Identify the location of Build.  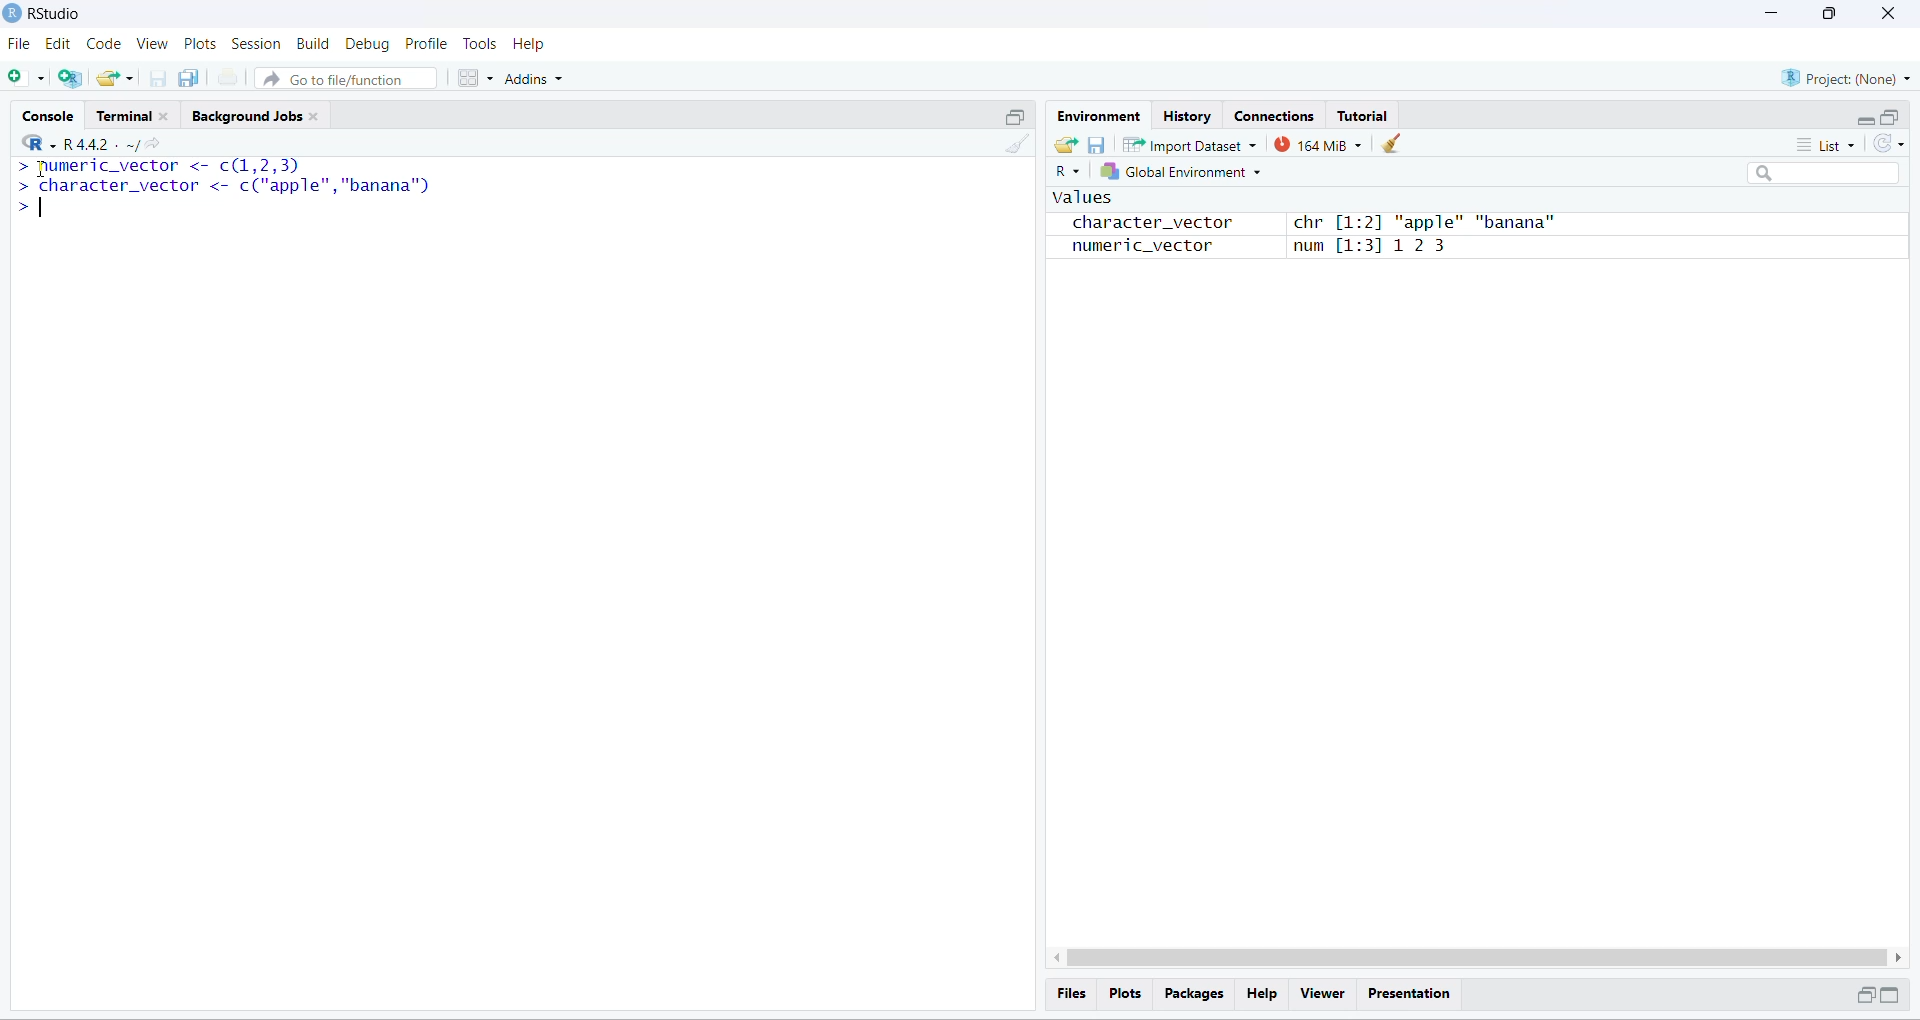
(313, 43).